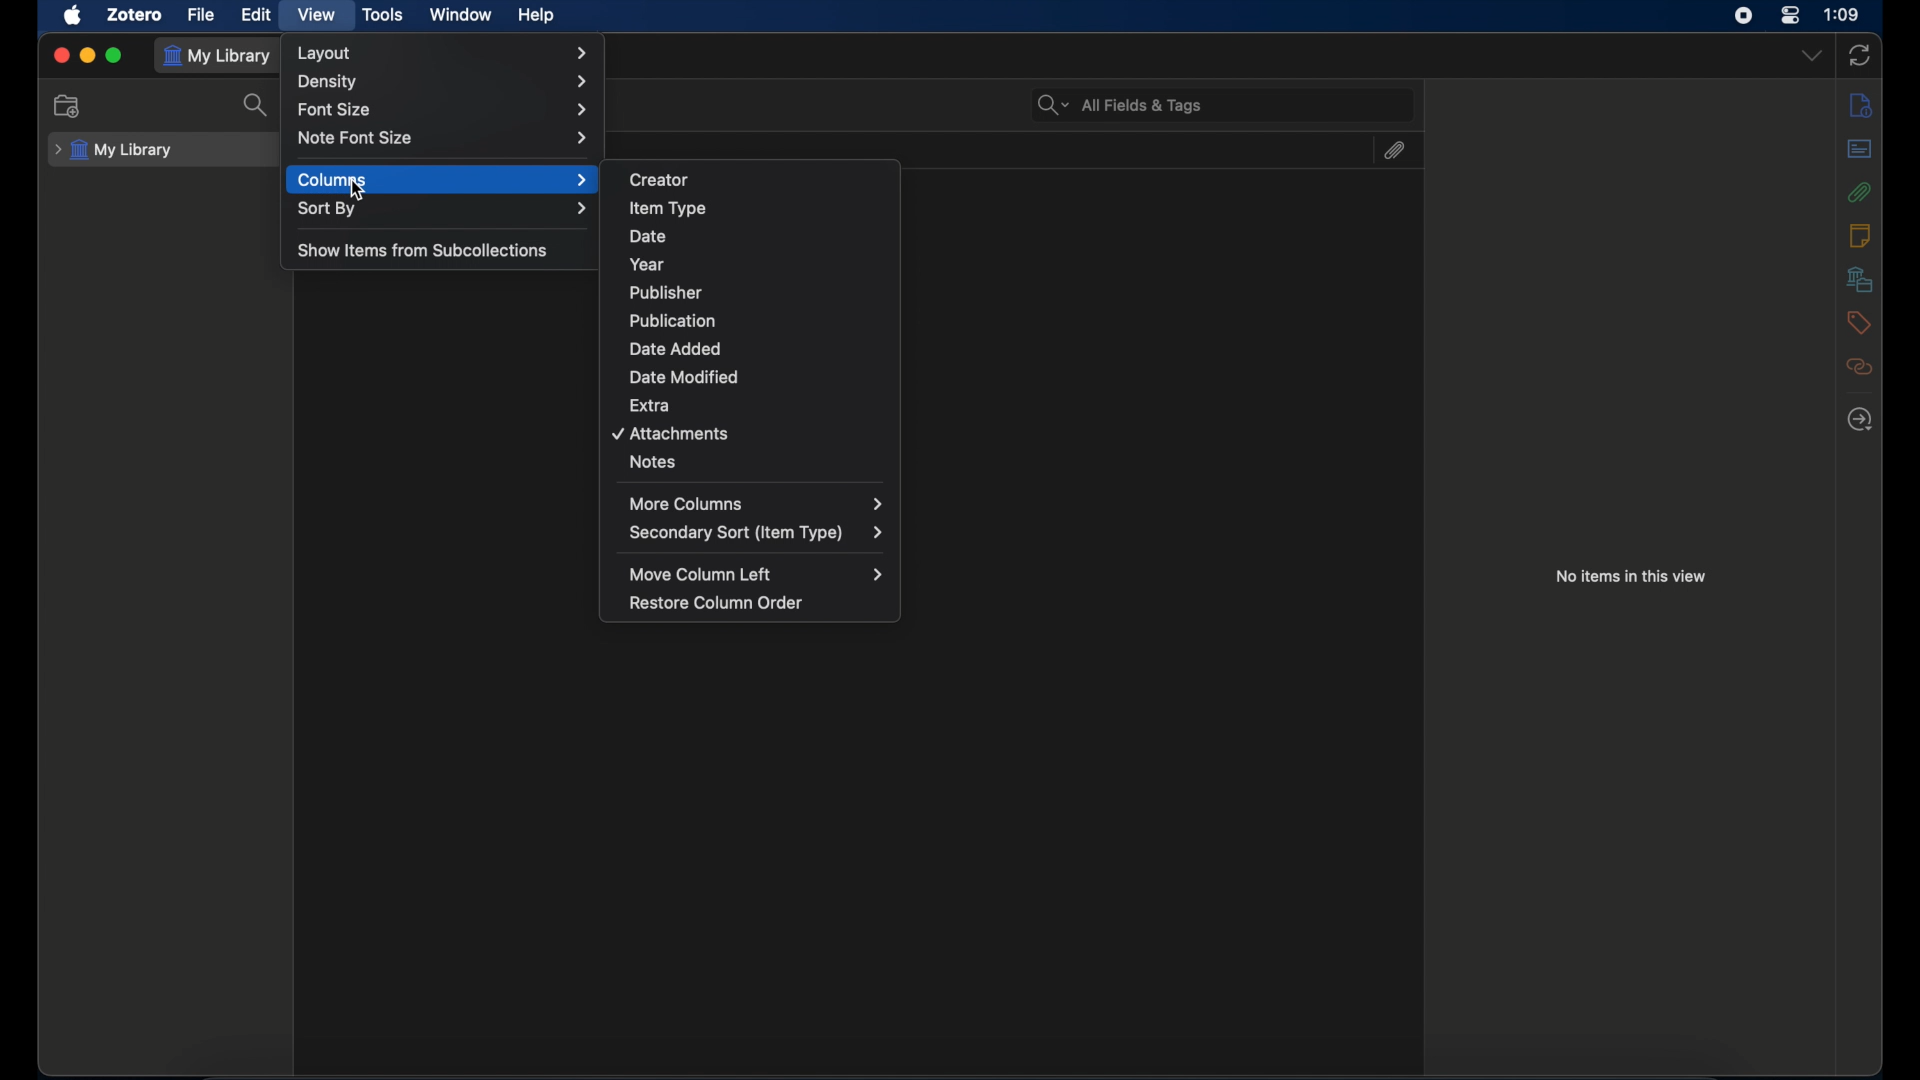  Describe the element at coordinates (757, 533) in the screenshot. I see `secondary sort` at that location.